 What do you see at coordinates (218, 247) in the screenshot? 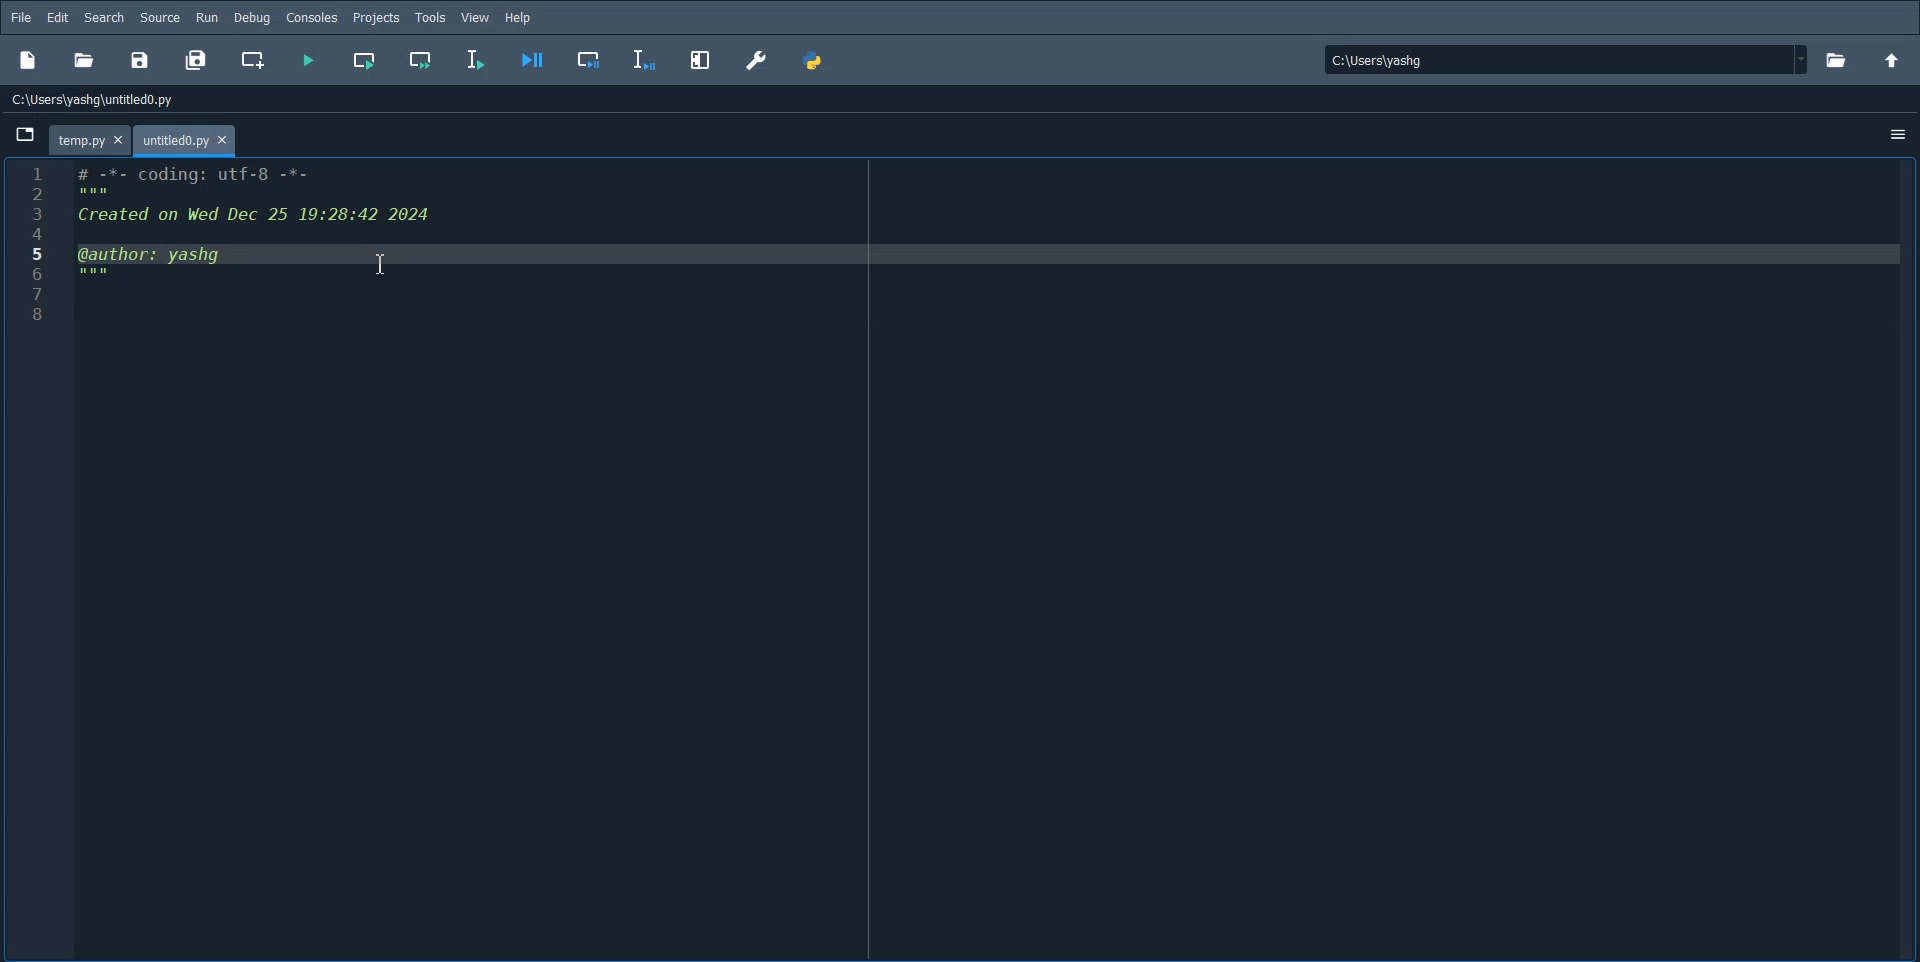
I see `1 # -%- coding: utt-8 -*-

PRT

3 Created on Wed Dec 25 19:28:42 2024

4

5  @author: yashg 1

6 mw

7

8` at bounding box center [218, 247].